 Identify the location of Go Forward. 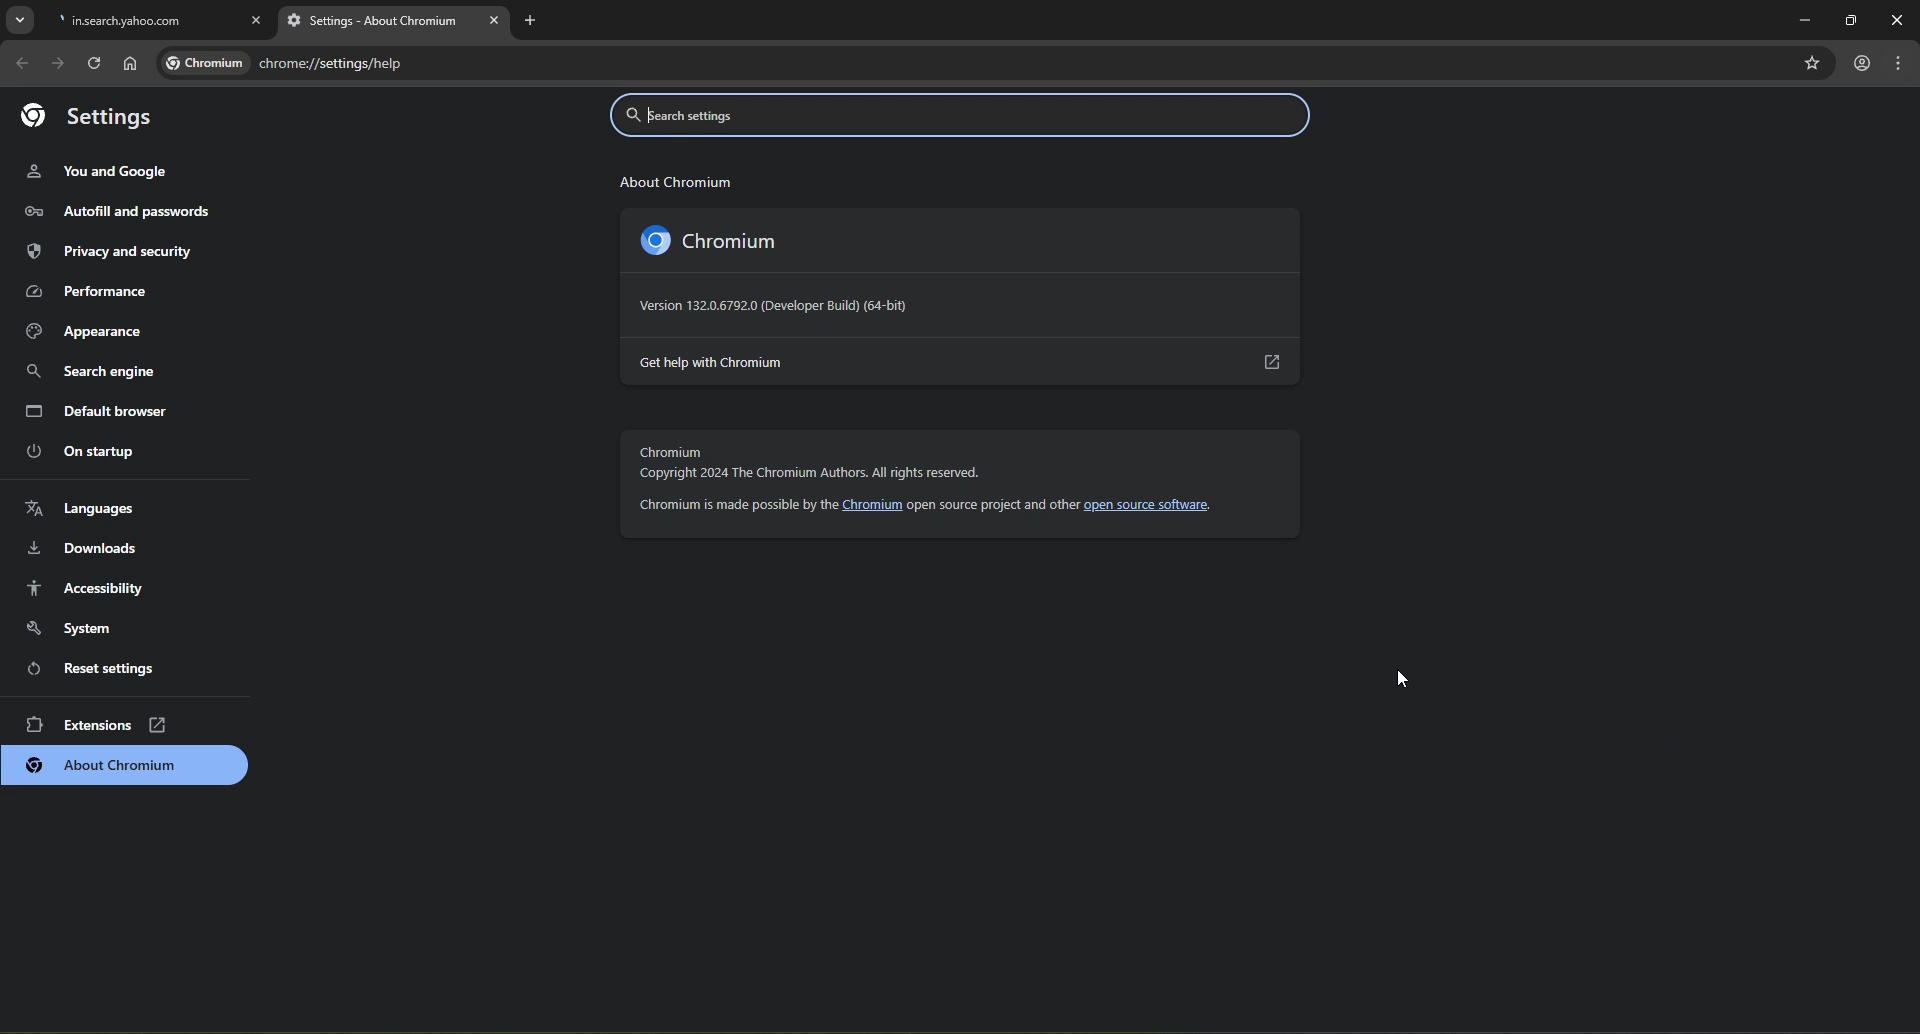
(57, 63).